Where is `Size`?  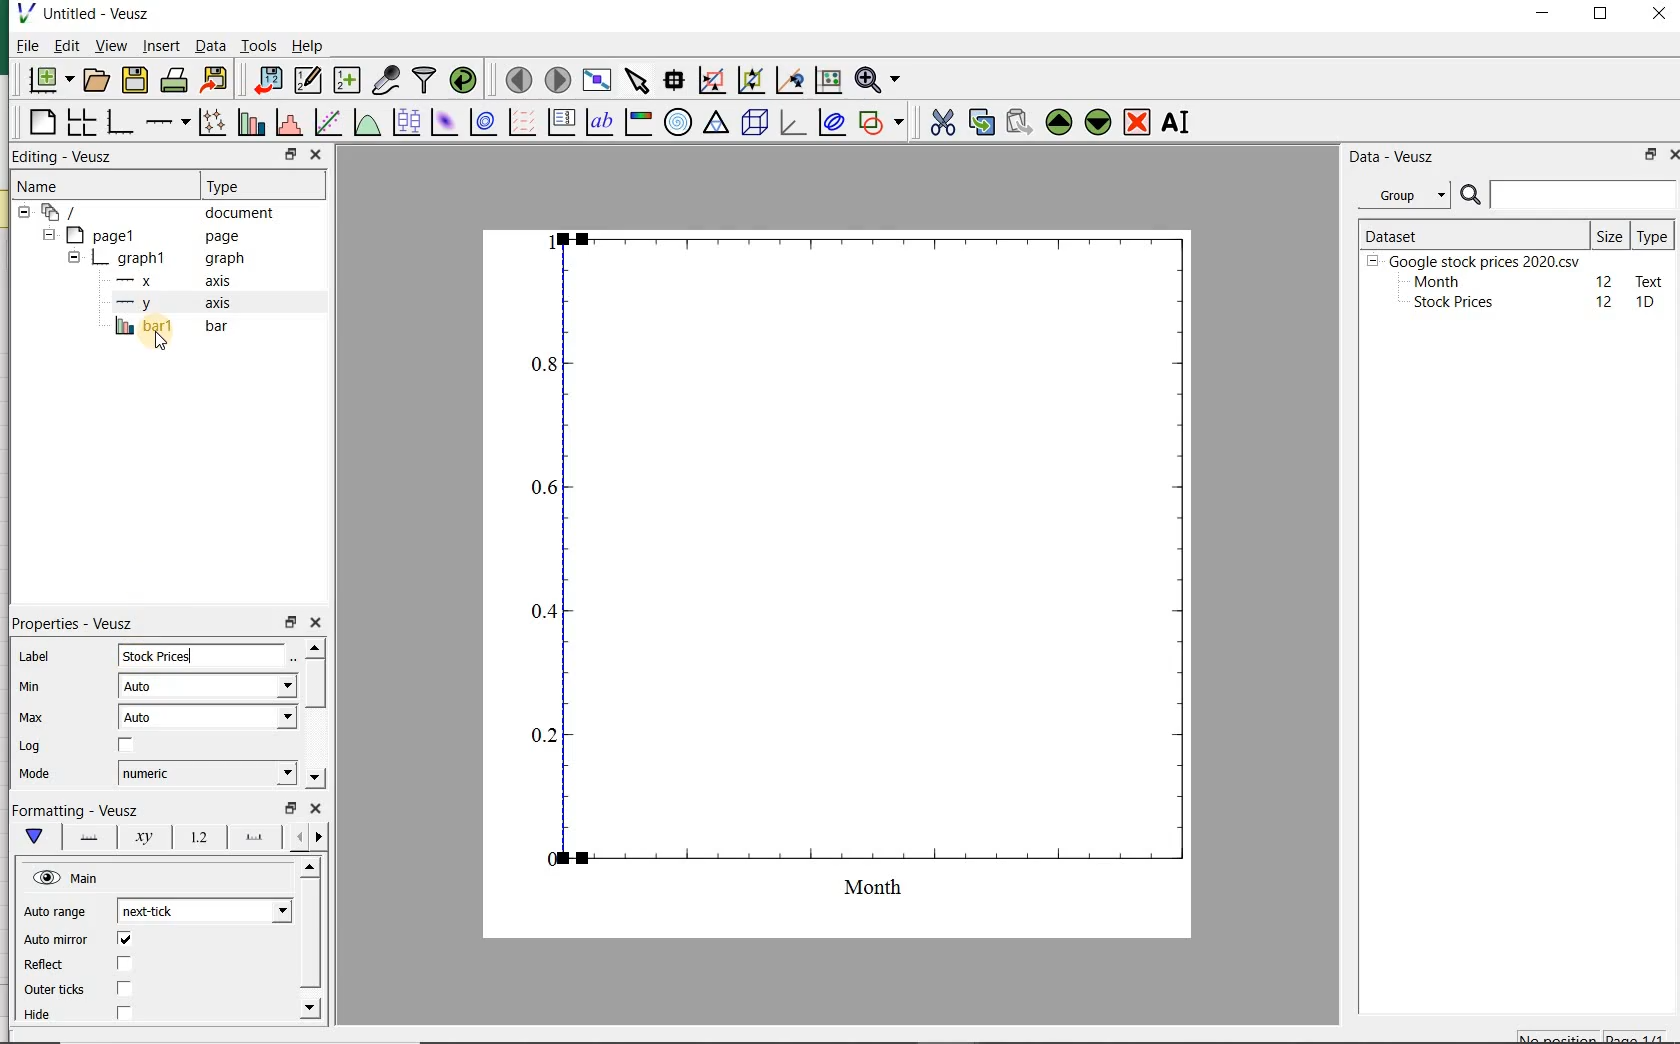 Size is located at coordinates (1610, 234).